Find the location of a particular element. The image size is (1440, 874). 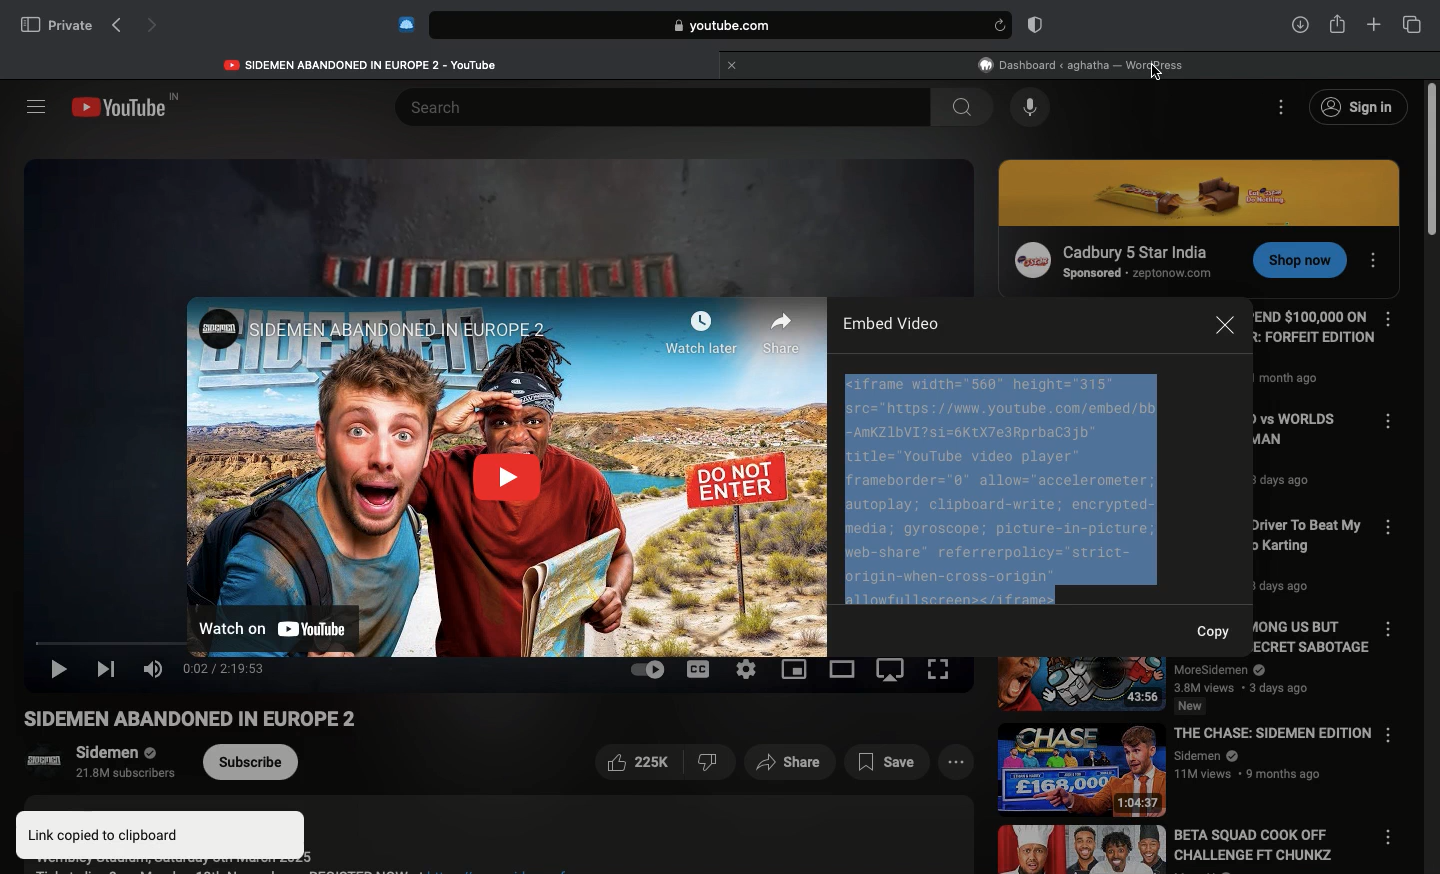

Videos is located at coordinates (494, 217).